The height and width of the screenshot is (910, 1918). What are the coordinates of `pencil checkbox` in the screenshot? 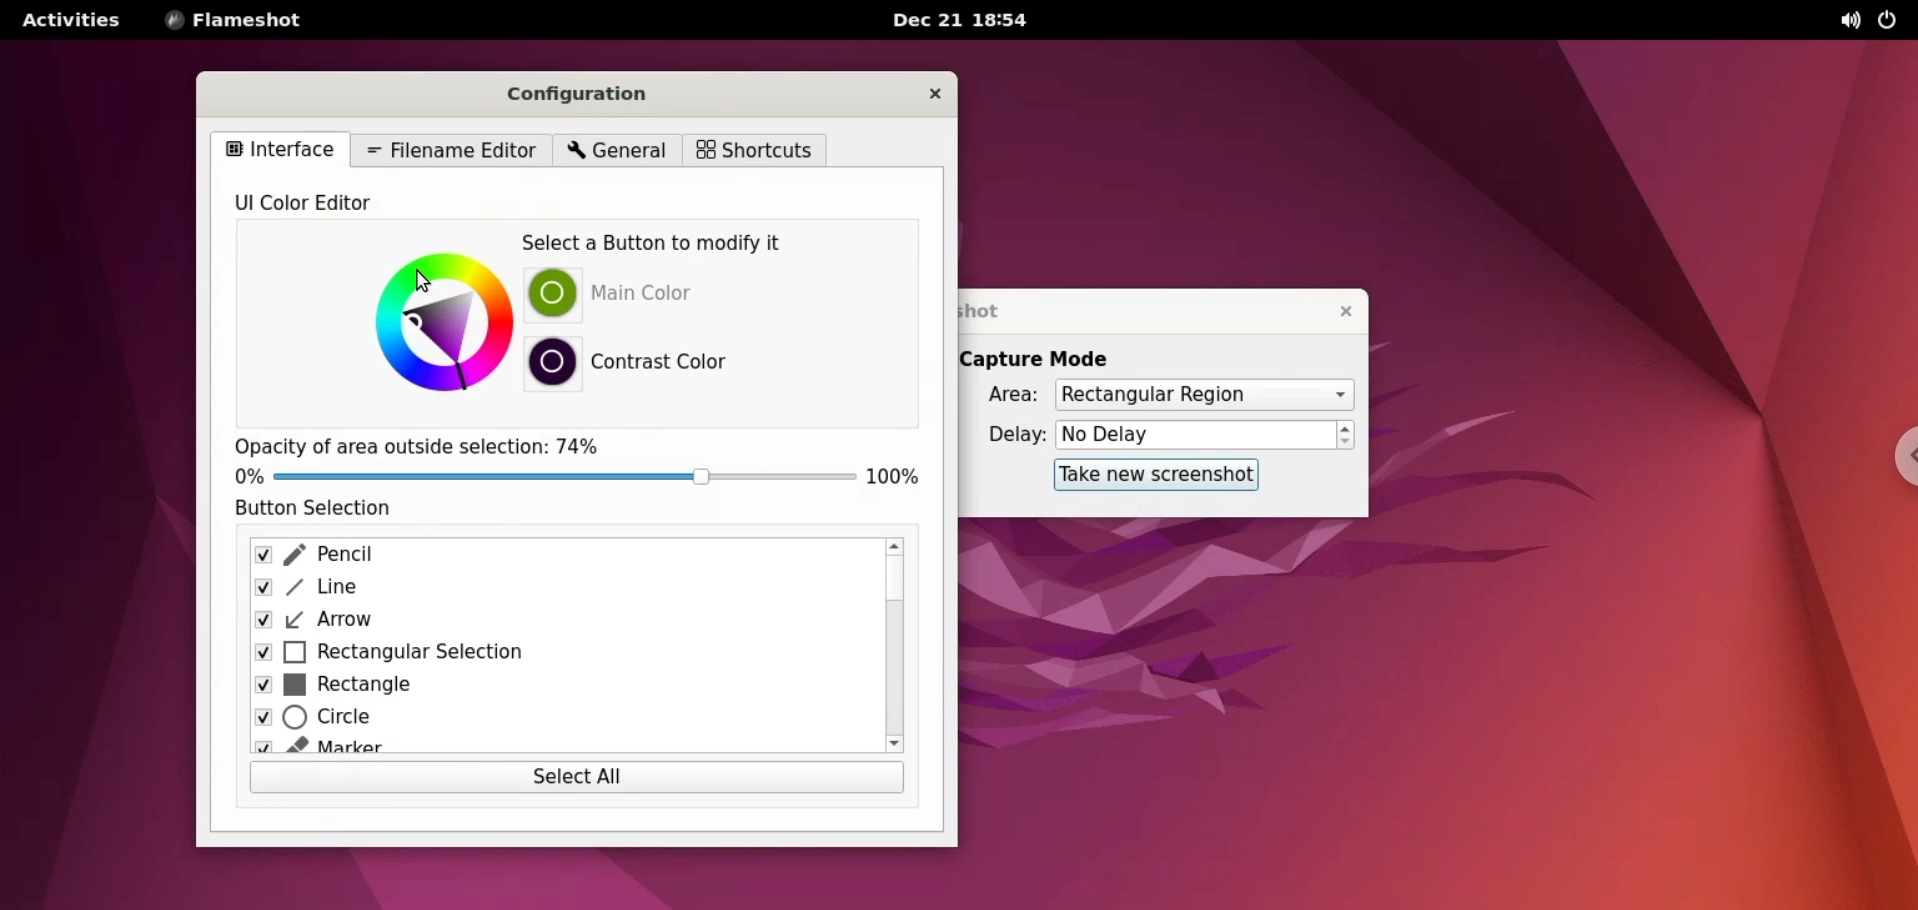 It's located at (553, 554).